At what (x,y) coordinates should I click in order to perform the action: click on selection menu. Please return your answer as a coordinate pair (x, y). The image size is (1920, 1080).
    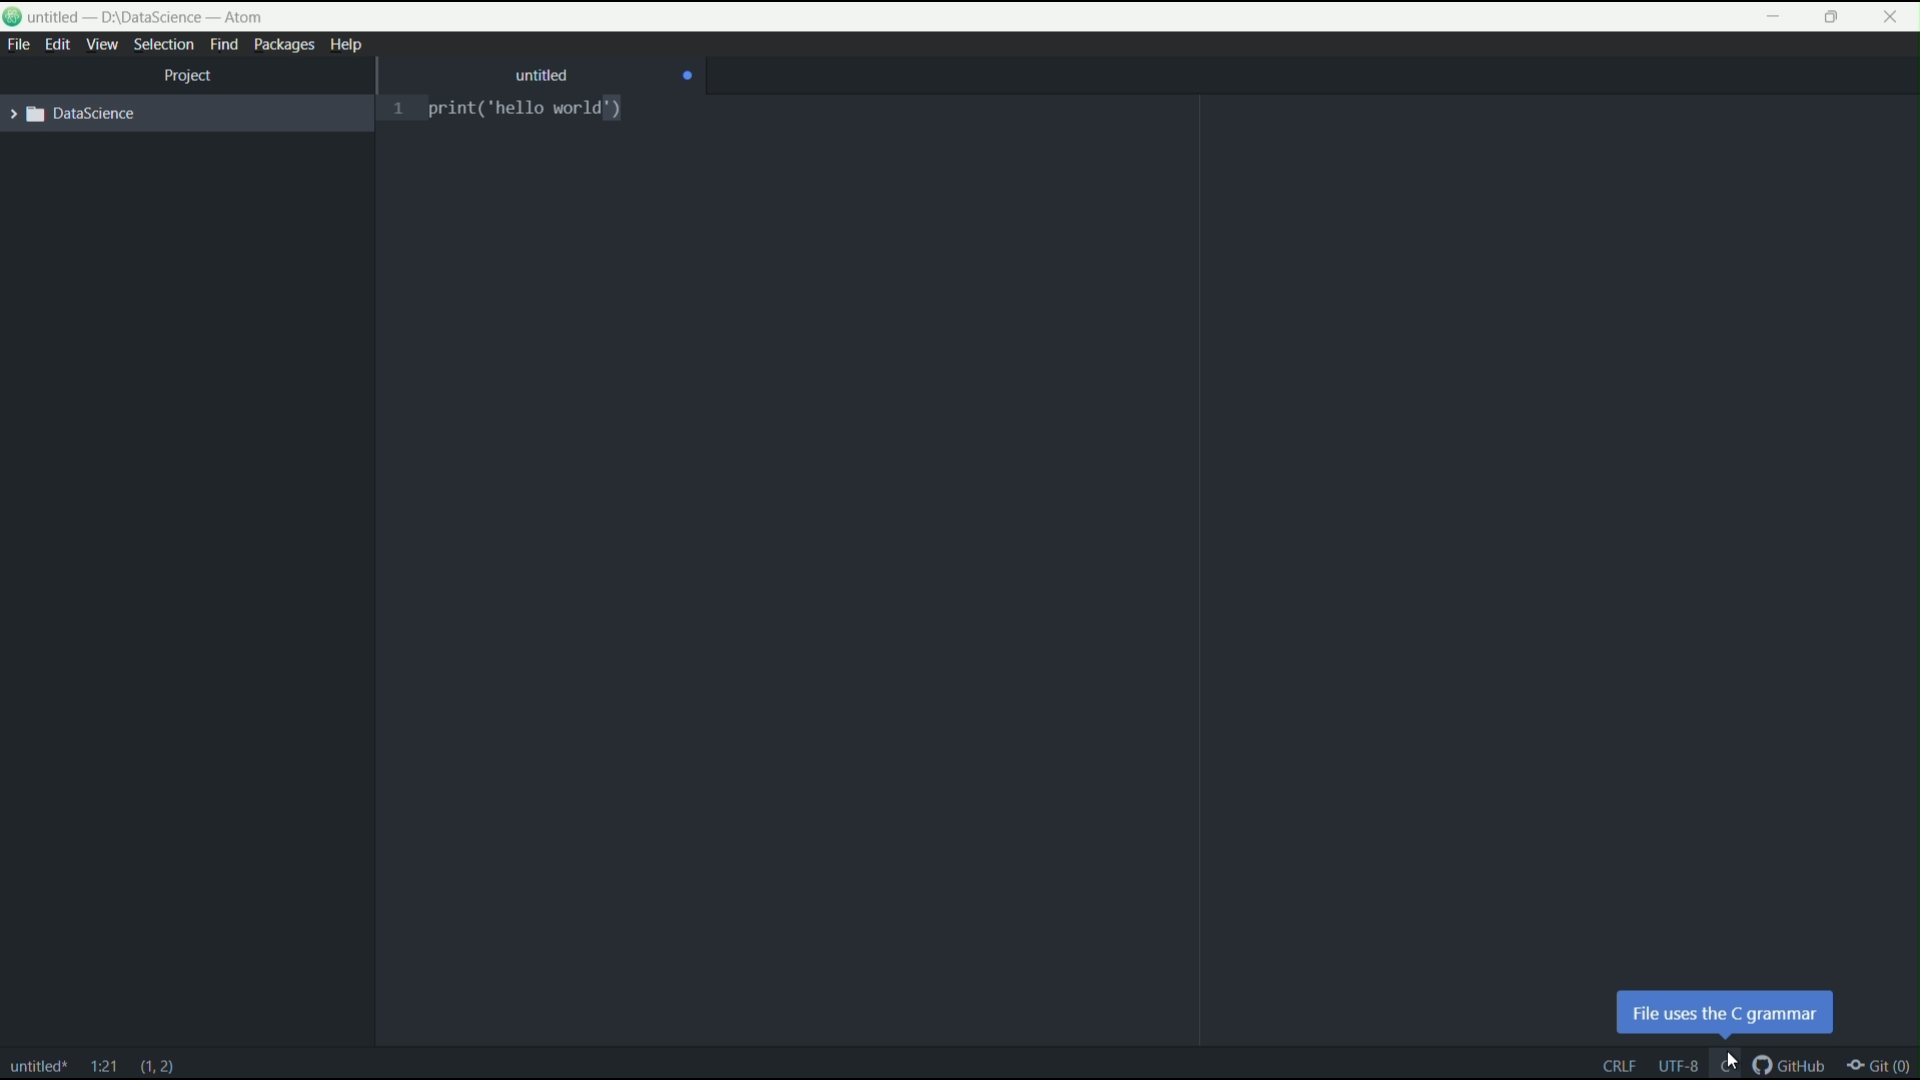
    Looking at the image, I should click on (163, 45).